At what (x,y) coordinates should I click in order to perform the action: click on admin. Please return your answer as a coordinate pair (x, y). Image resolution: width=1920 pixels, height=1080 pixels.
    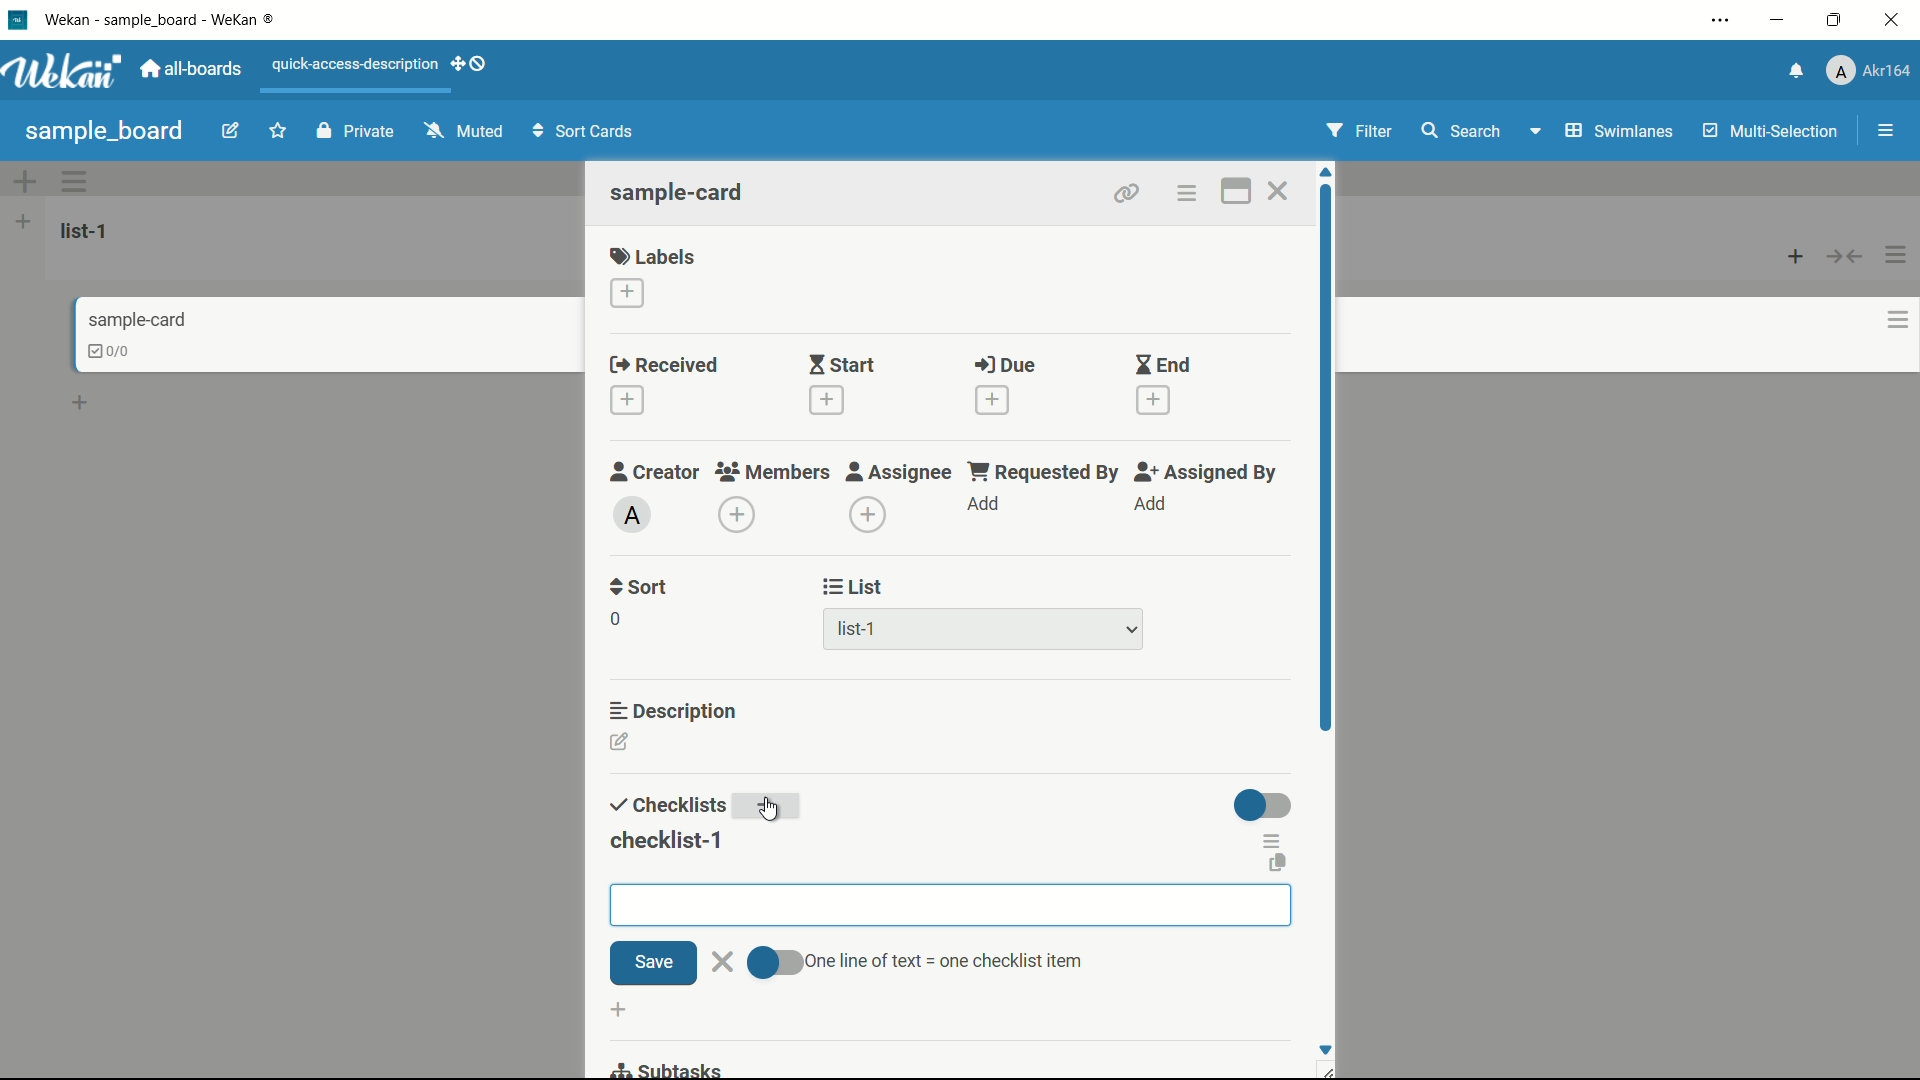
    Looking at the image, I should click on (633, 515).